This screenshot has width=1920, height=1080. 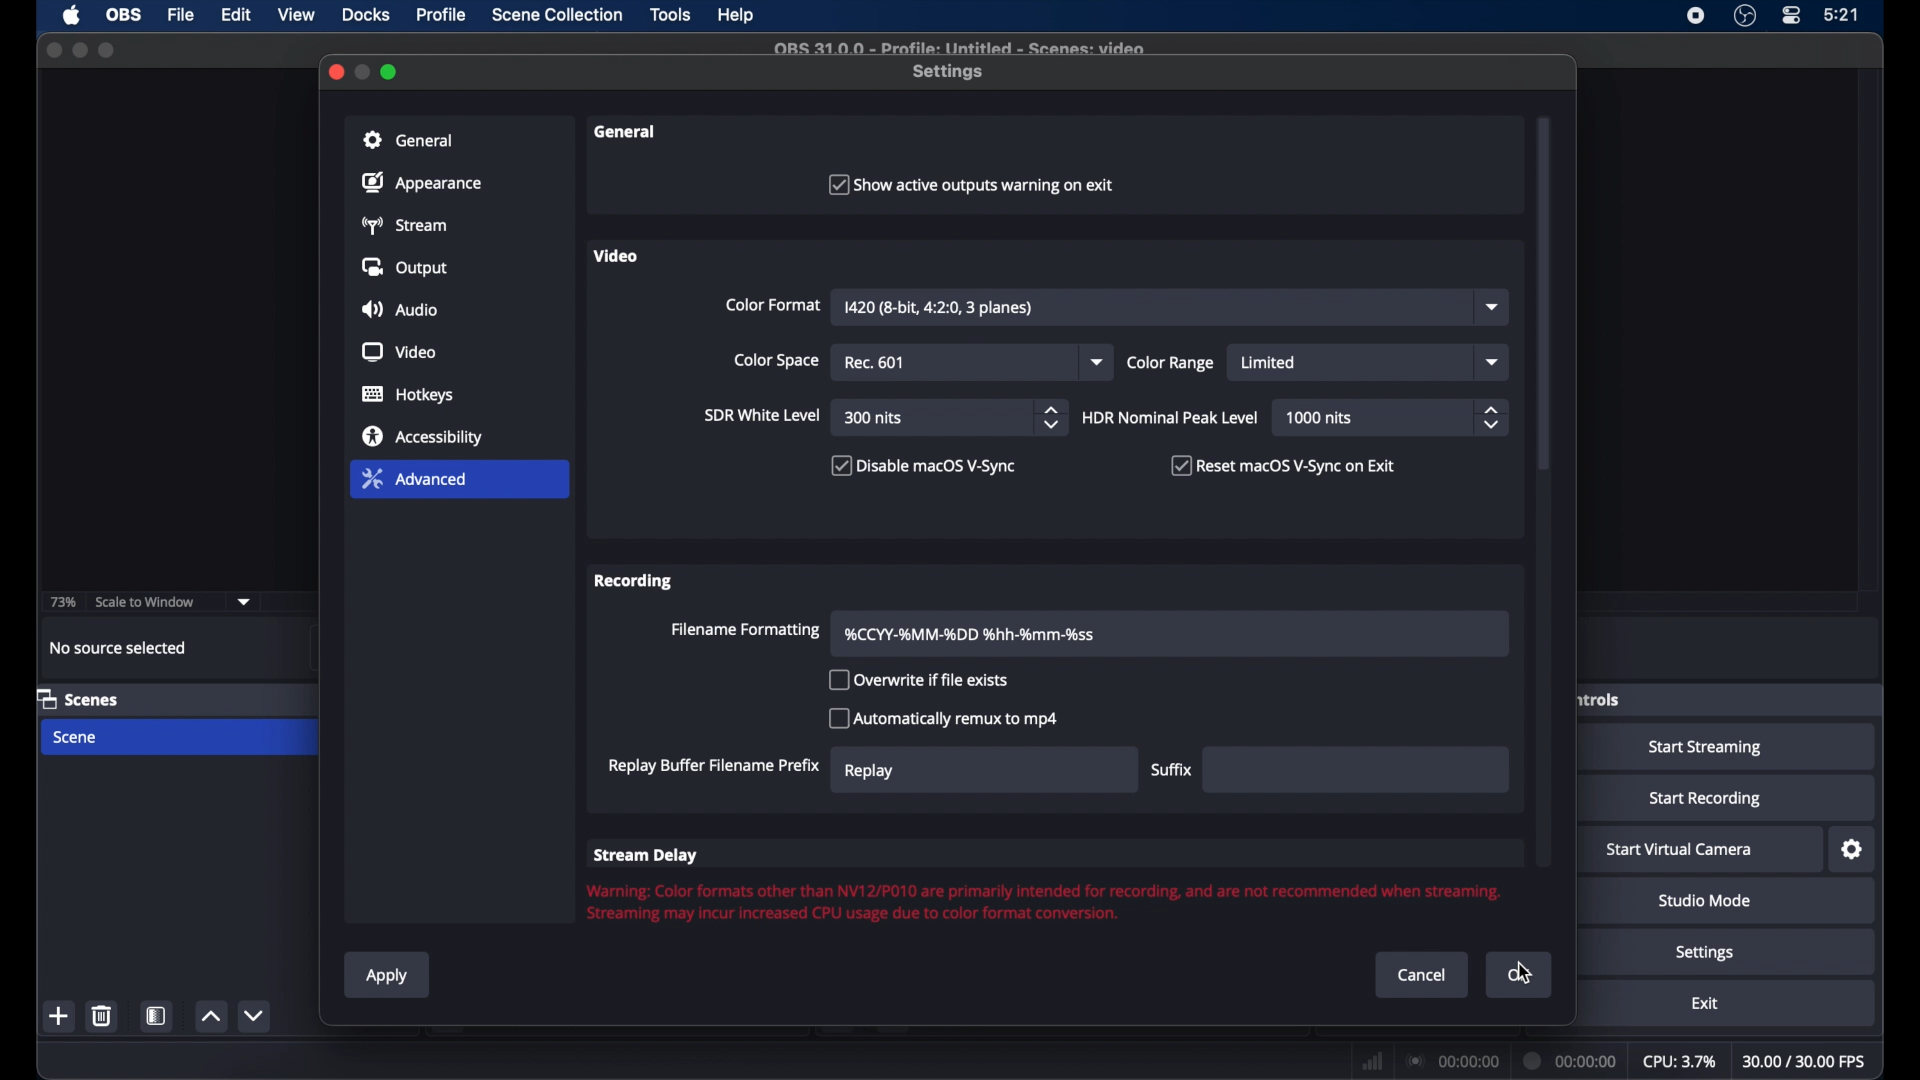 What do you see at coordinates (1174, 770) in the screenshot?
I see `suffix` at bounding box center [1174, 770].